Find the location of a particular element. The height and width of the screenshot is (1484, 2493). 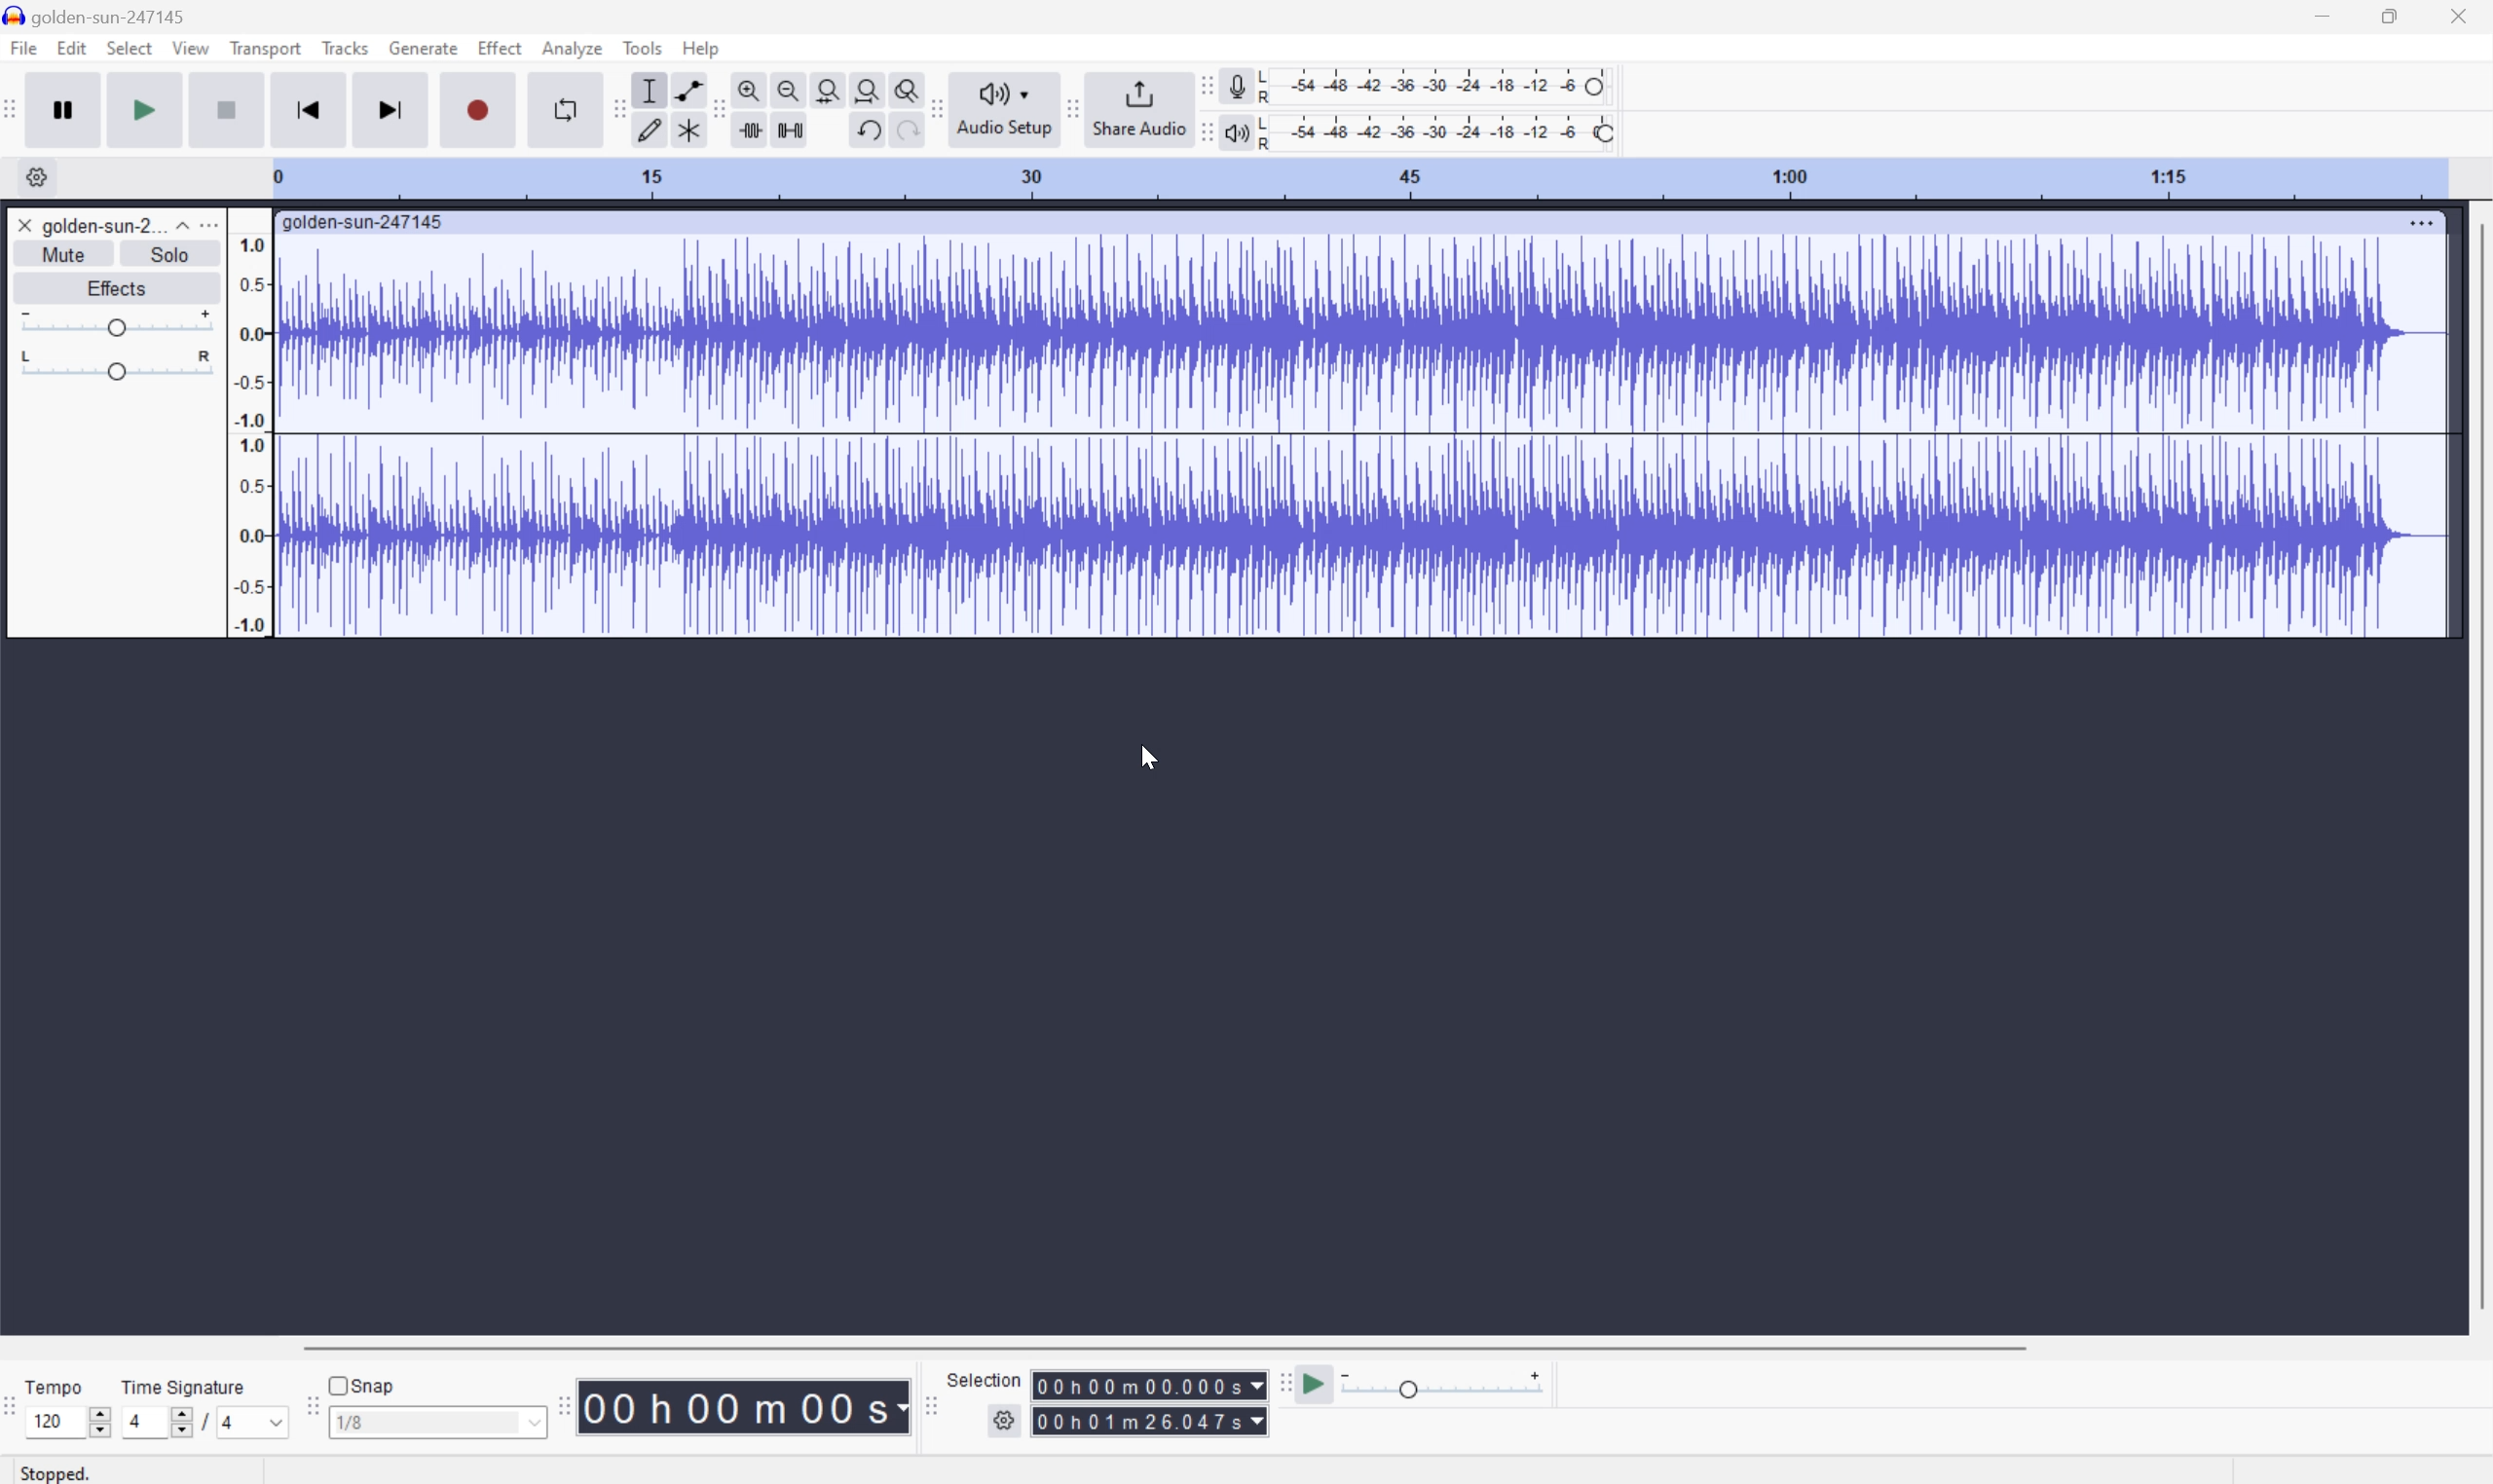

Selection tool is located at coordinates (650, 90).